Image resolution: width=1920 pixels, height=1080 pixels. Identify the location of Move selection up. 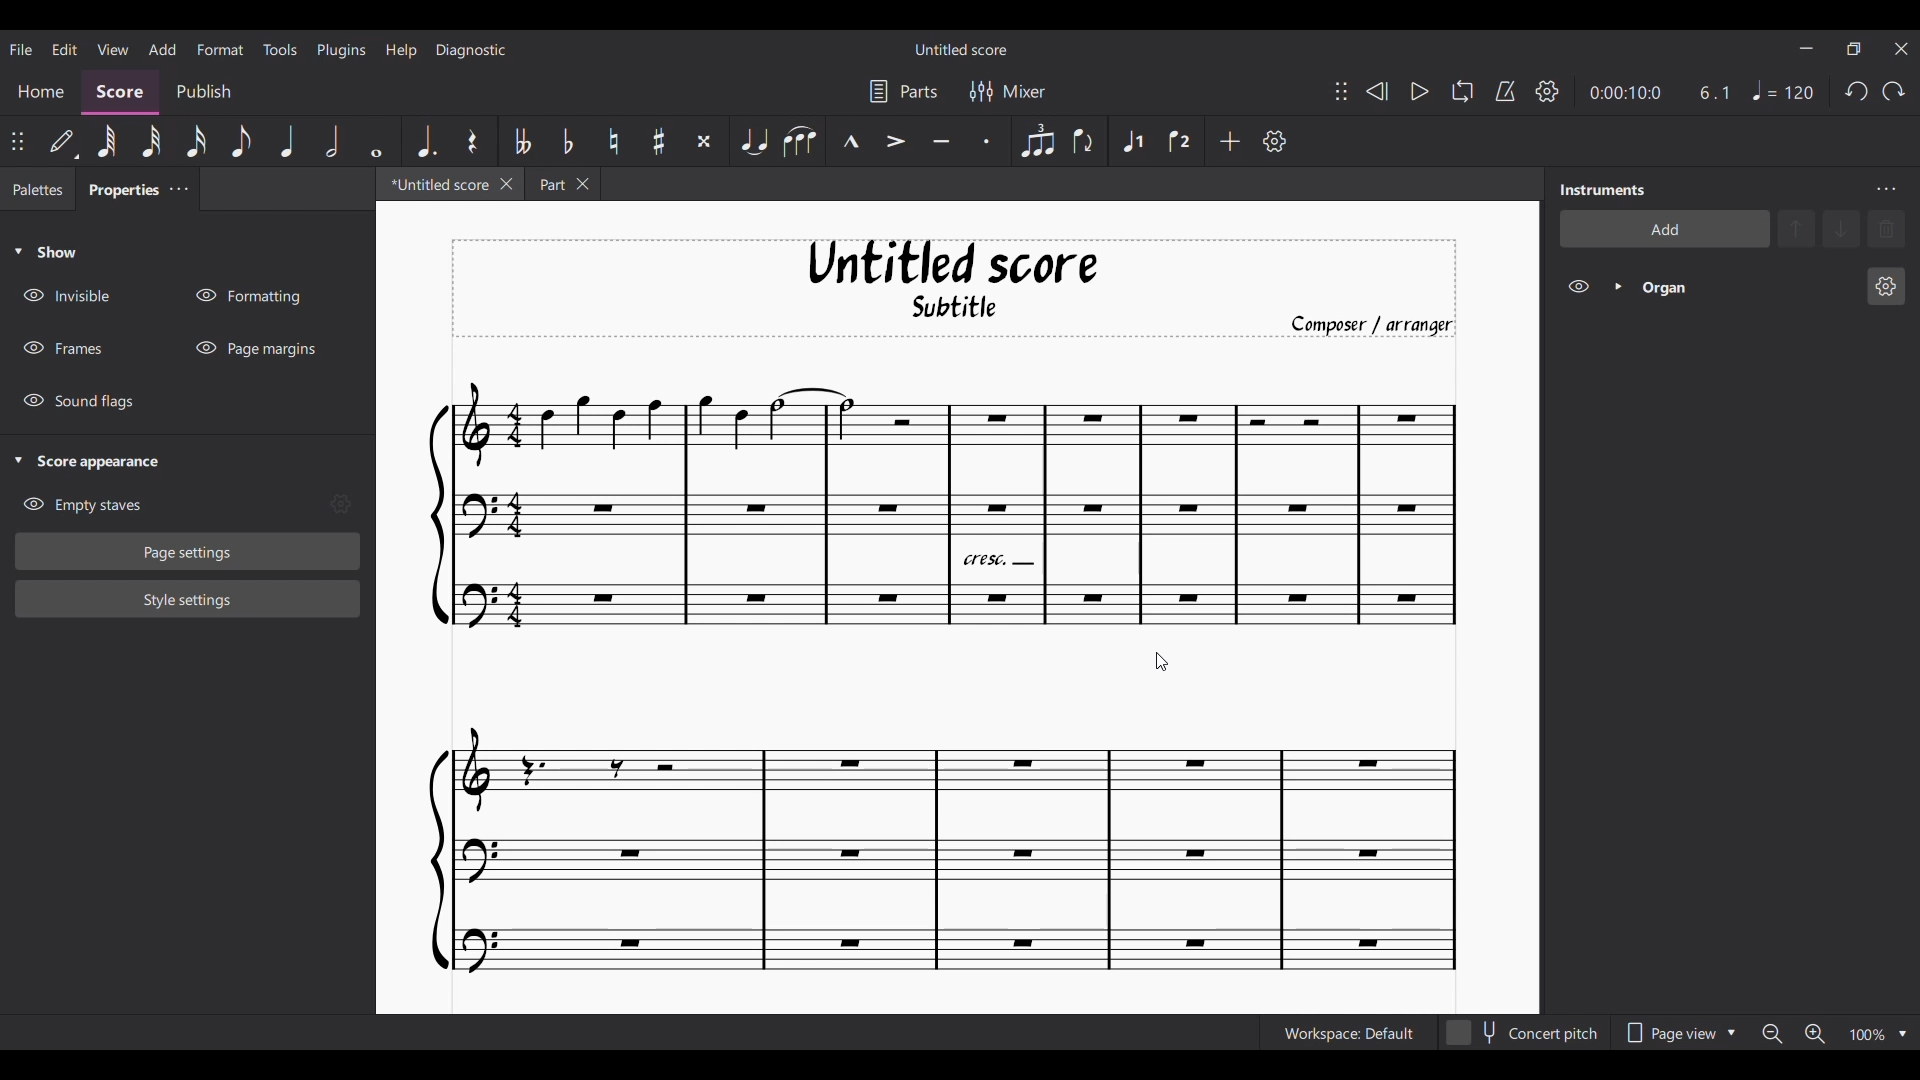
(1796, 228).